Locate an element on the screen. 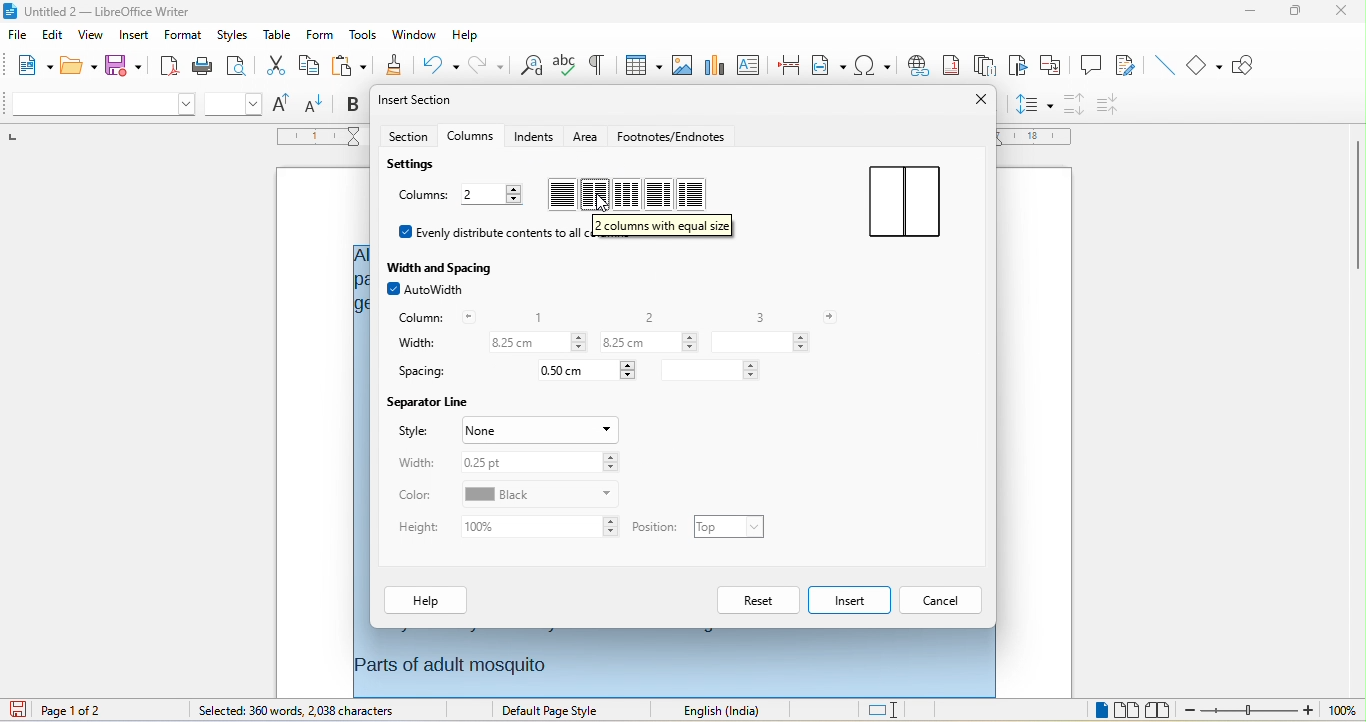  column is located at coordinates (435, 316).